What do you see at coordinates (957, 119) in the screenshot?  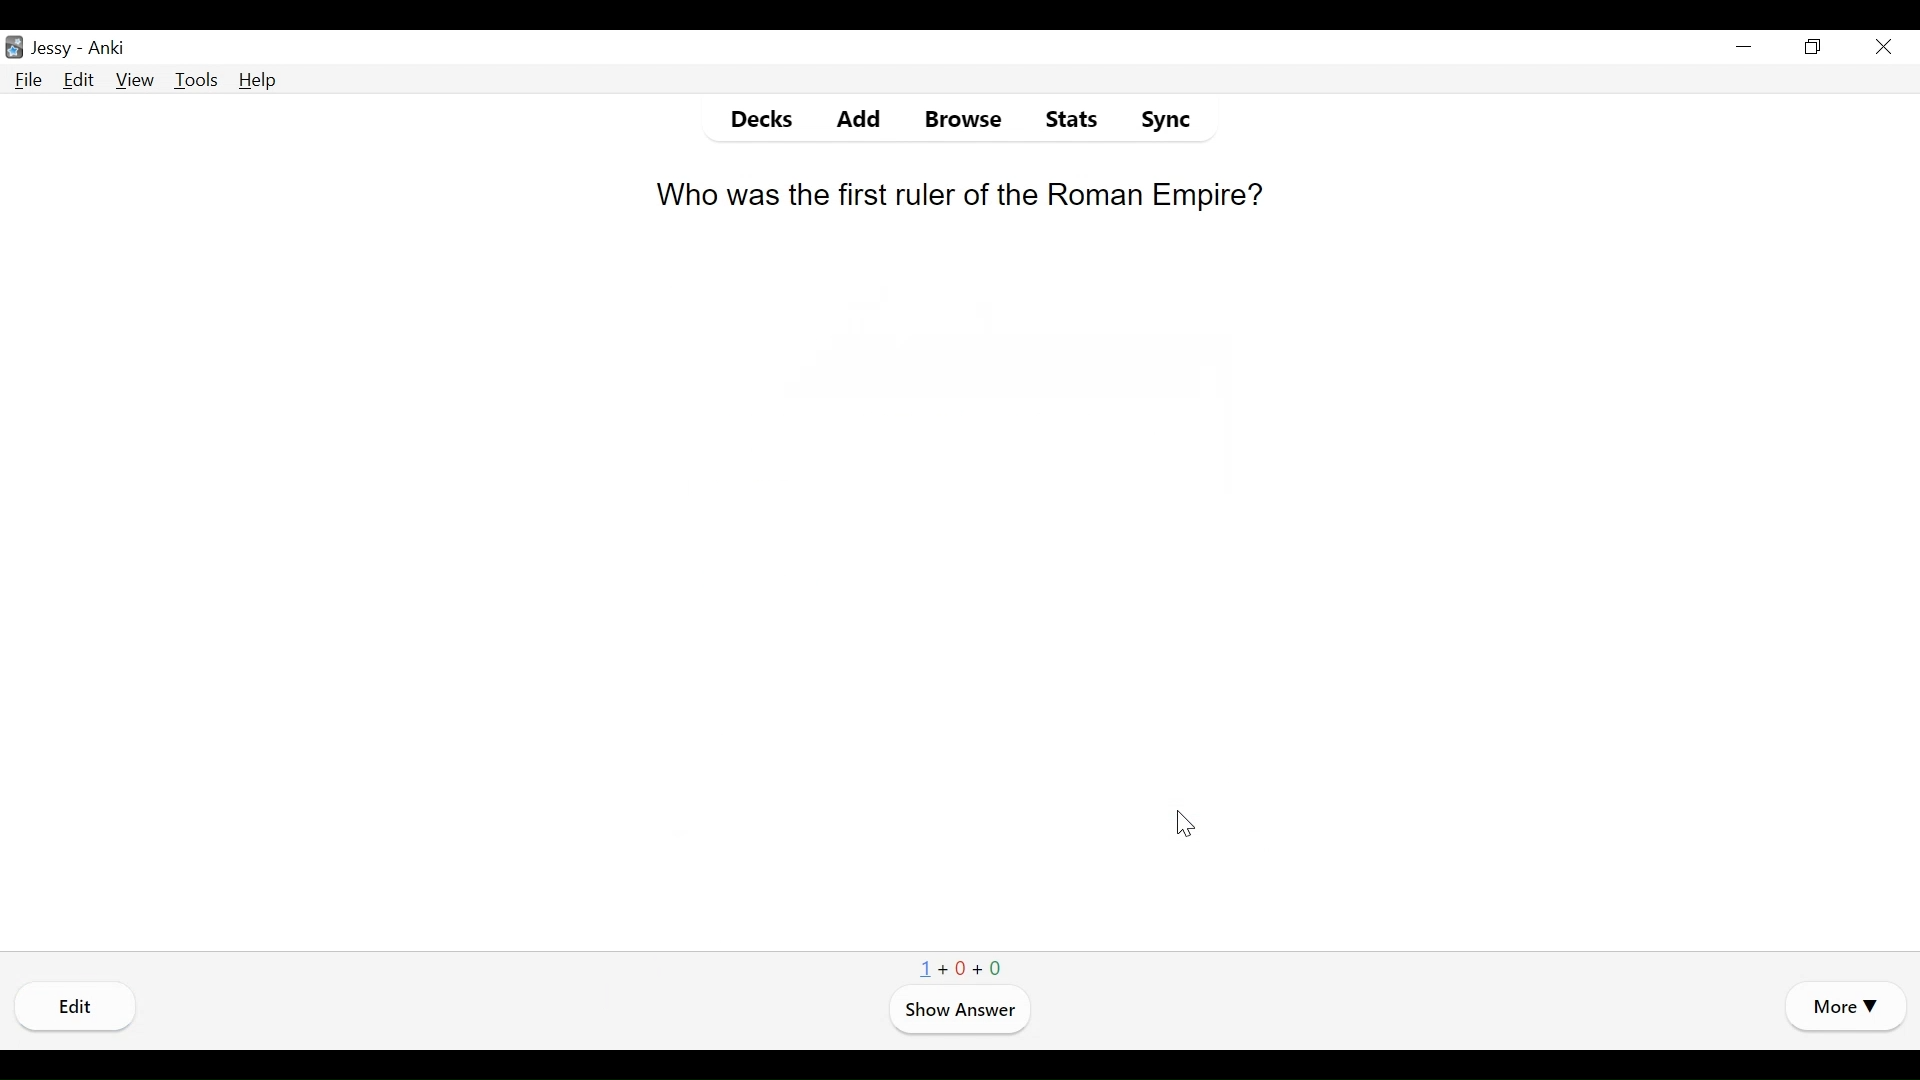 I see `Browse` at bounding box center [957, 119].